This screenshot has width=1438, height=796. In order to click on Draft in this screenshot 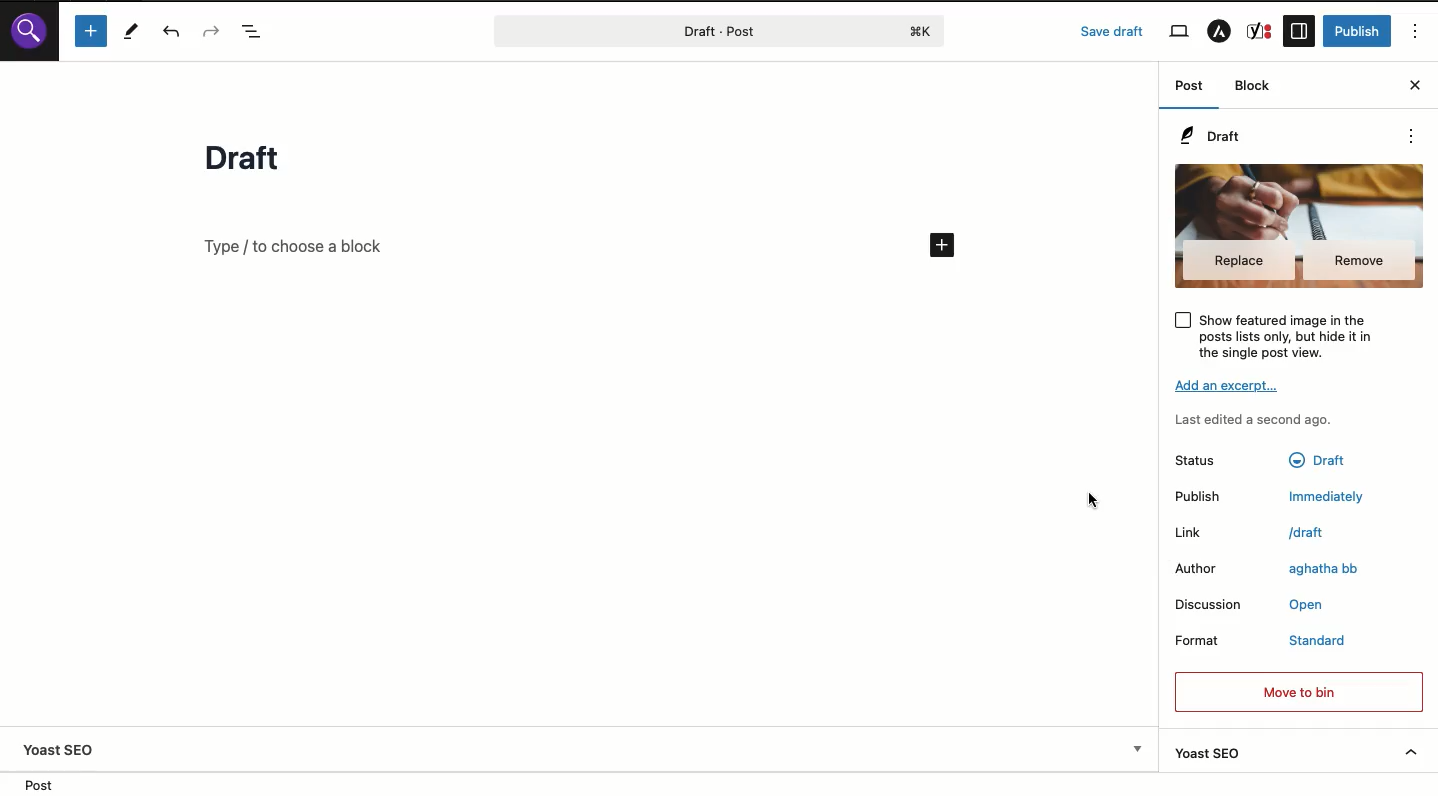, I will do `click(1214, 138)`.